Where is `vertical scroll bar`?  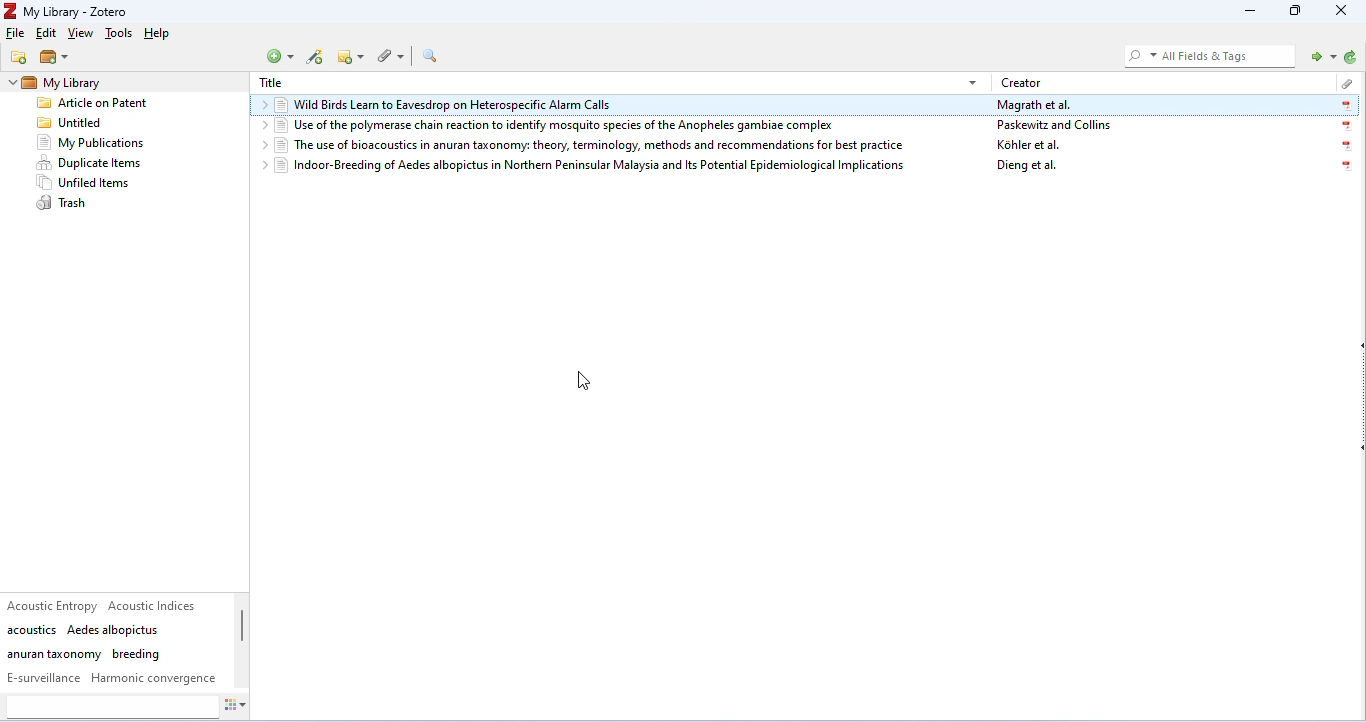
vertical scroll bar is located at coordinates (244, 628).